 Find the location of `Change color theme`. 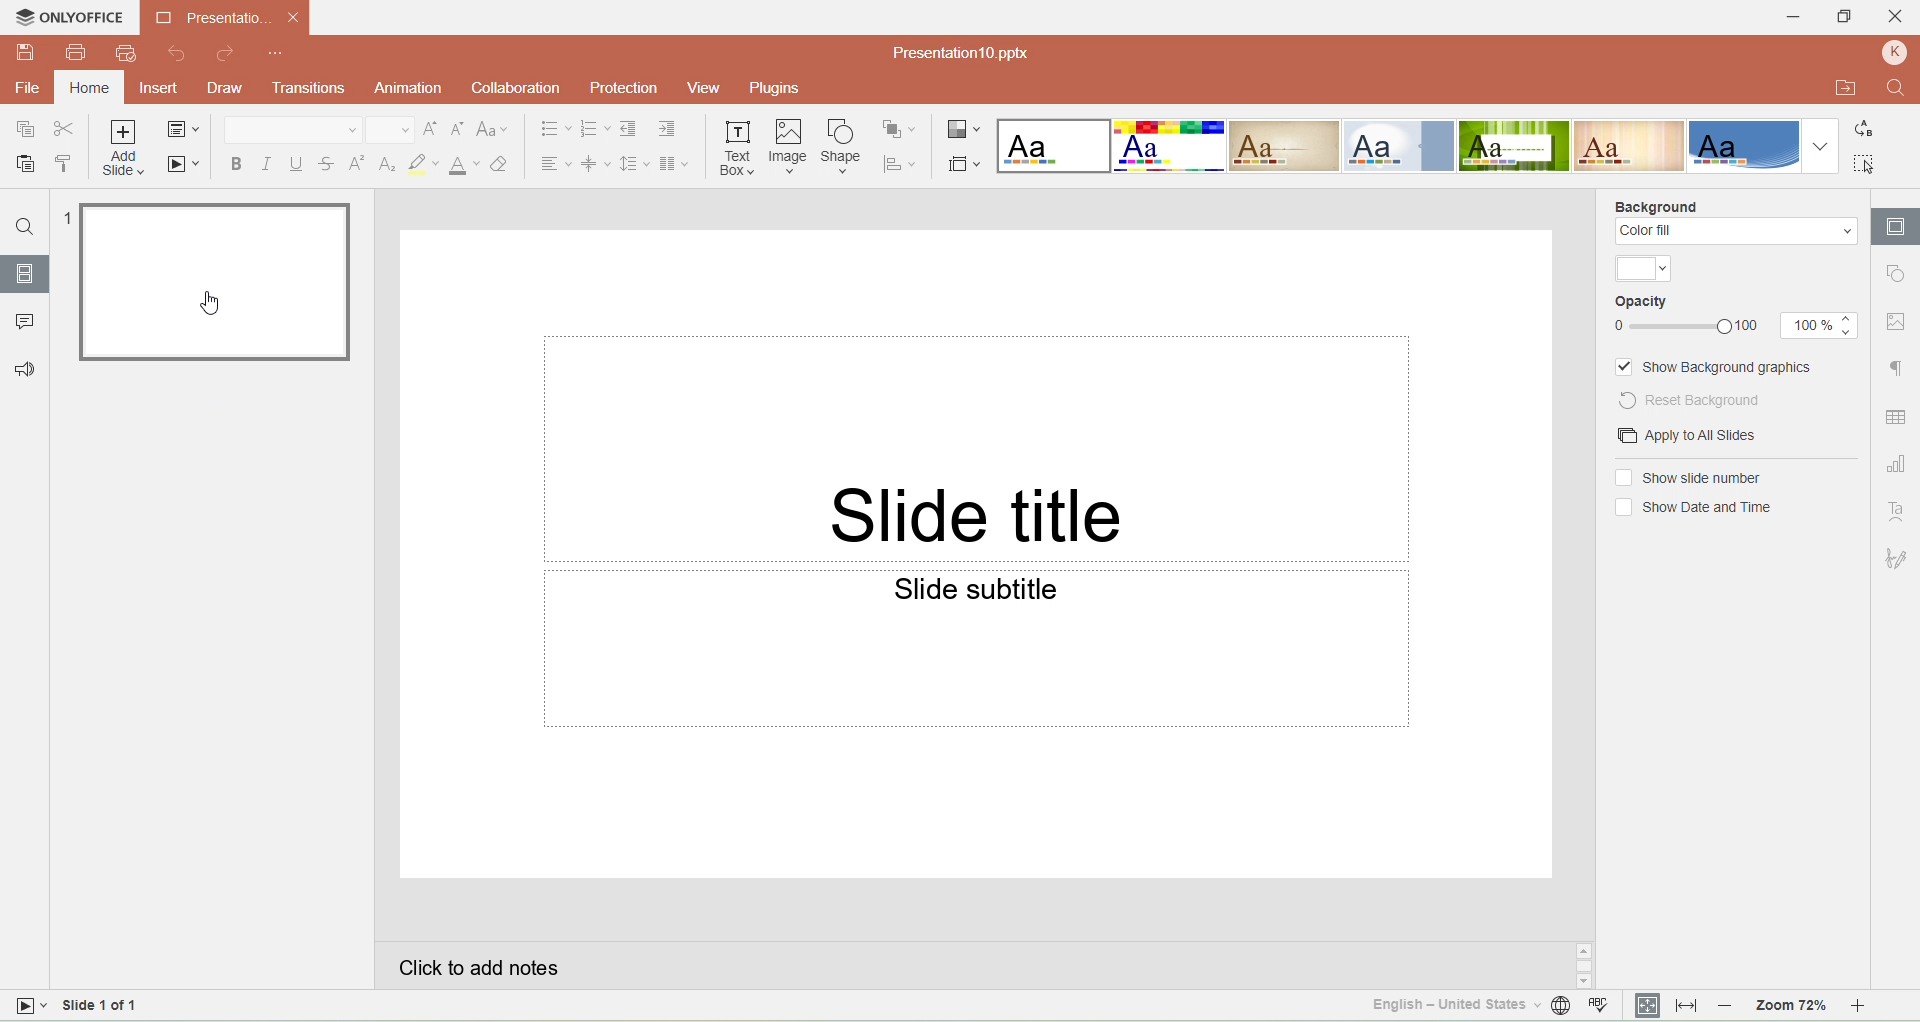

Change color theme is located at coordinates (964, 127).